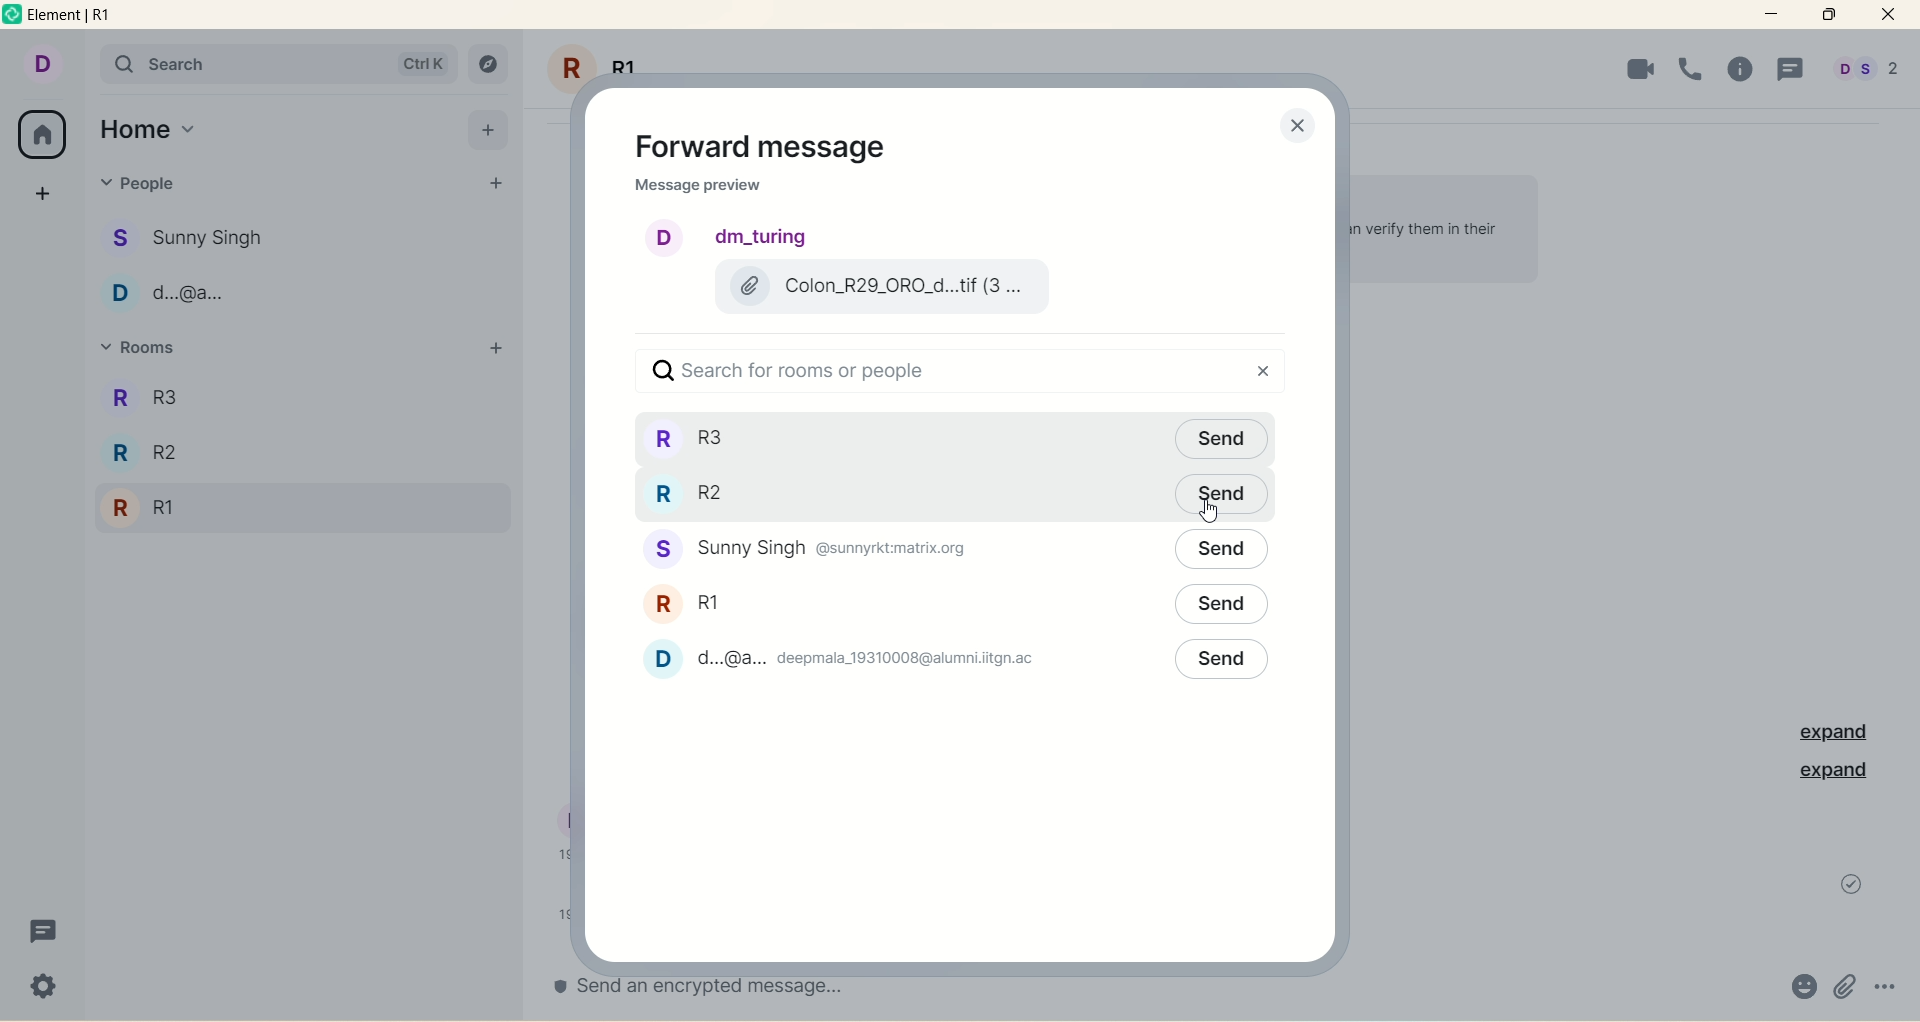 Image resolution: width=1920 pixels, height=1022 pixels. I want to click on people, so click(814, 550).